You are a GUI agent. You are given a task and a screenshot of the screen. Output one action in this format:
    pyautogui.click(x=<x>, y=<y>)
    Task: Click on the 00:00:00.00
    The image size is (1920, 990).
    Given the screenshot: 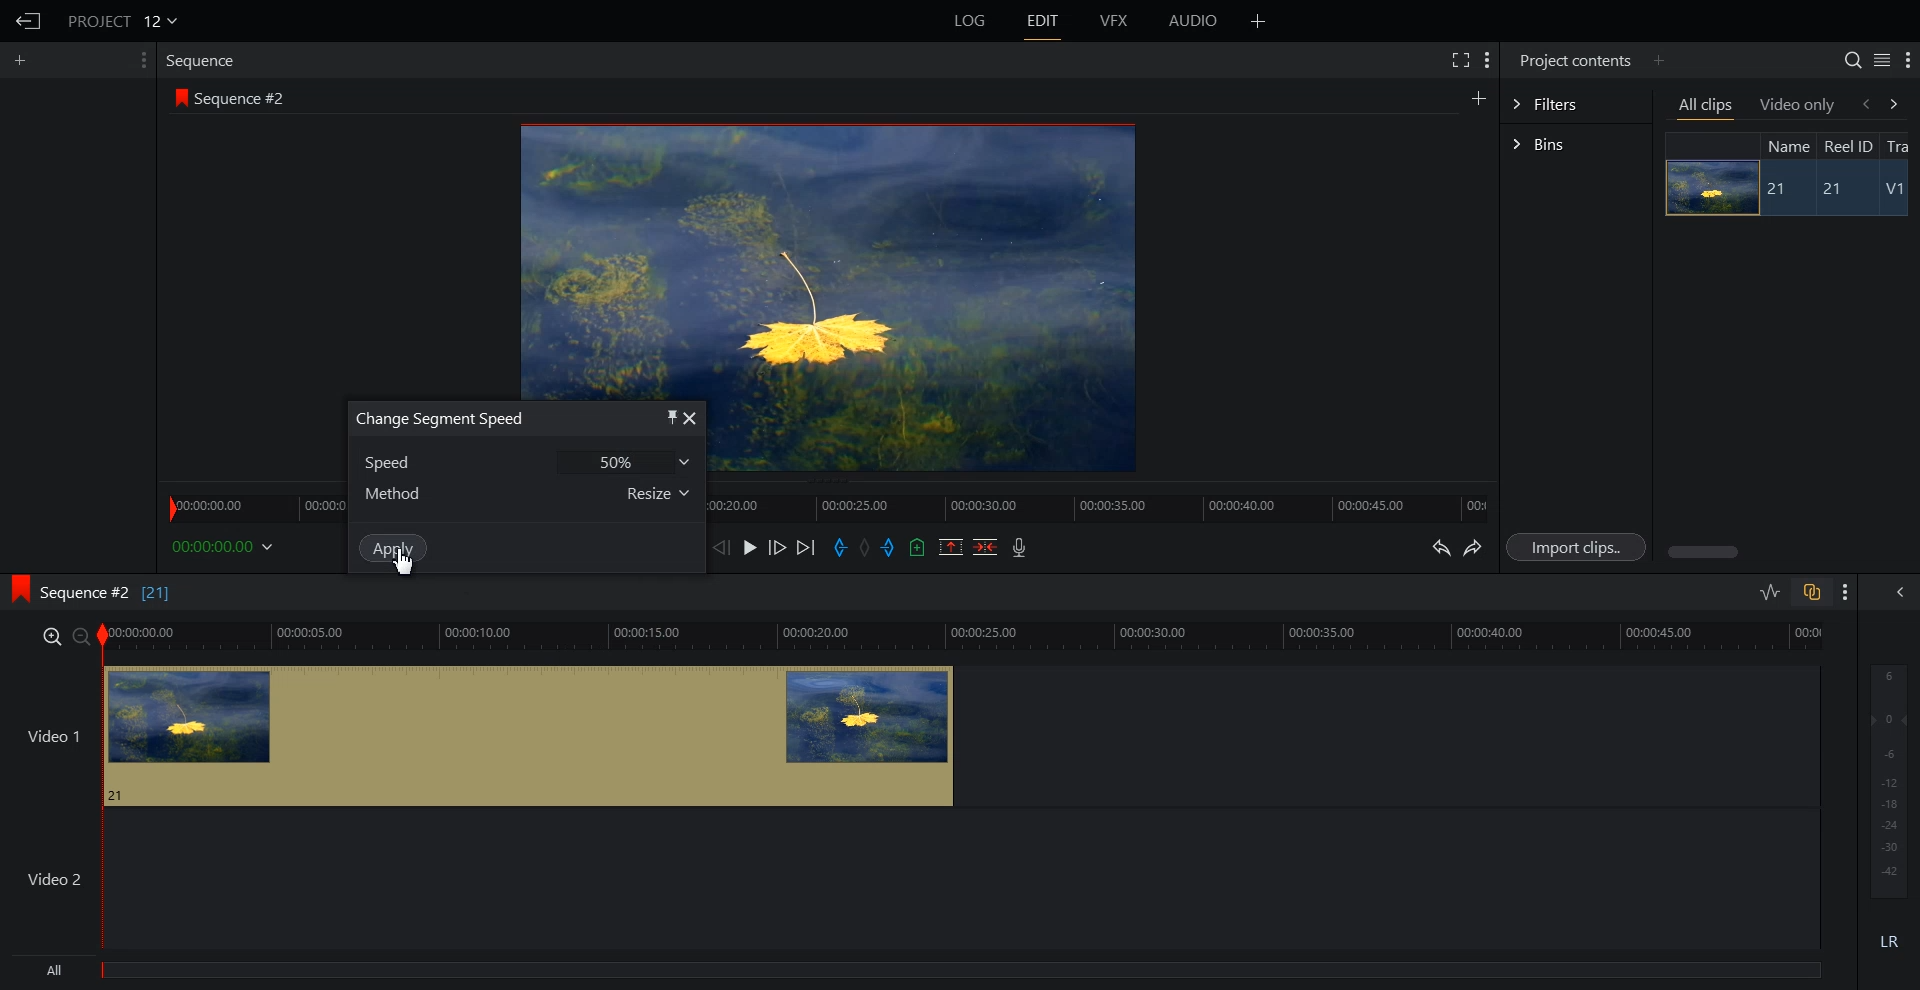 What is the action you would take?
    pyautogui.click(x=226, y=546)
    